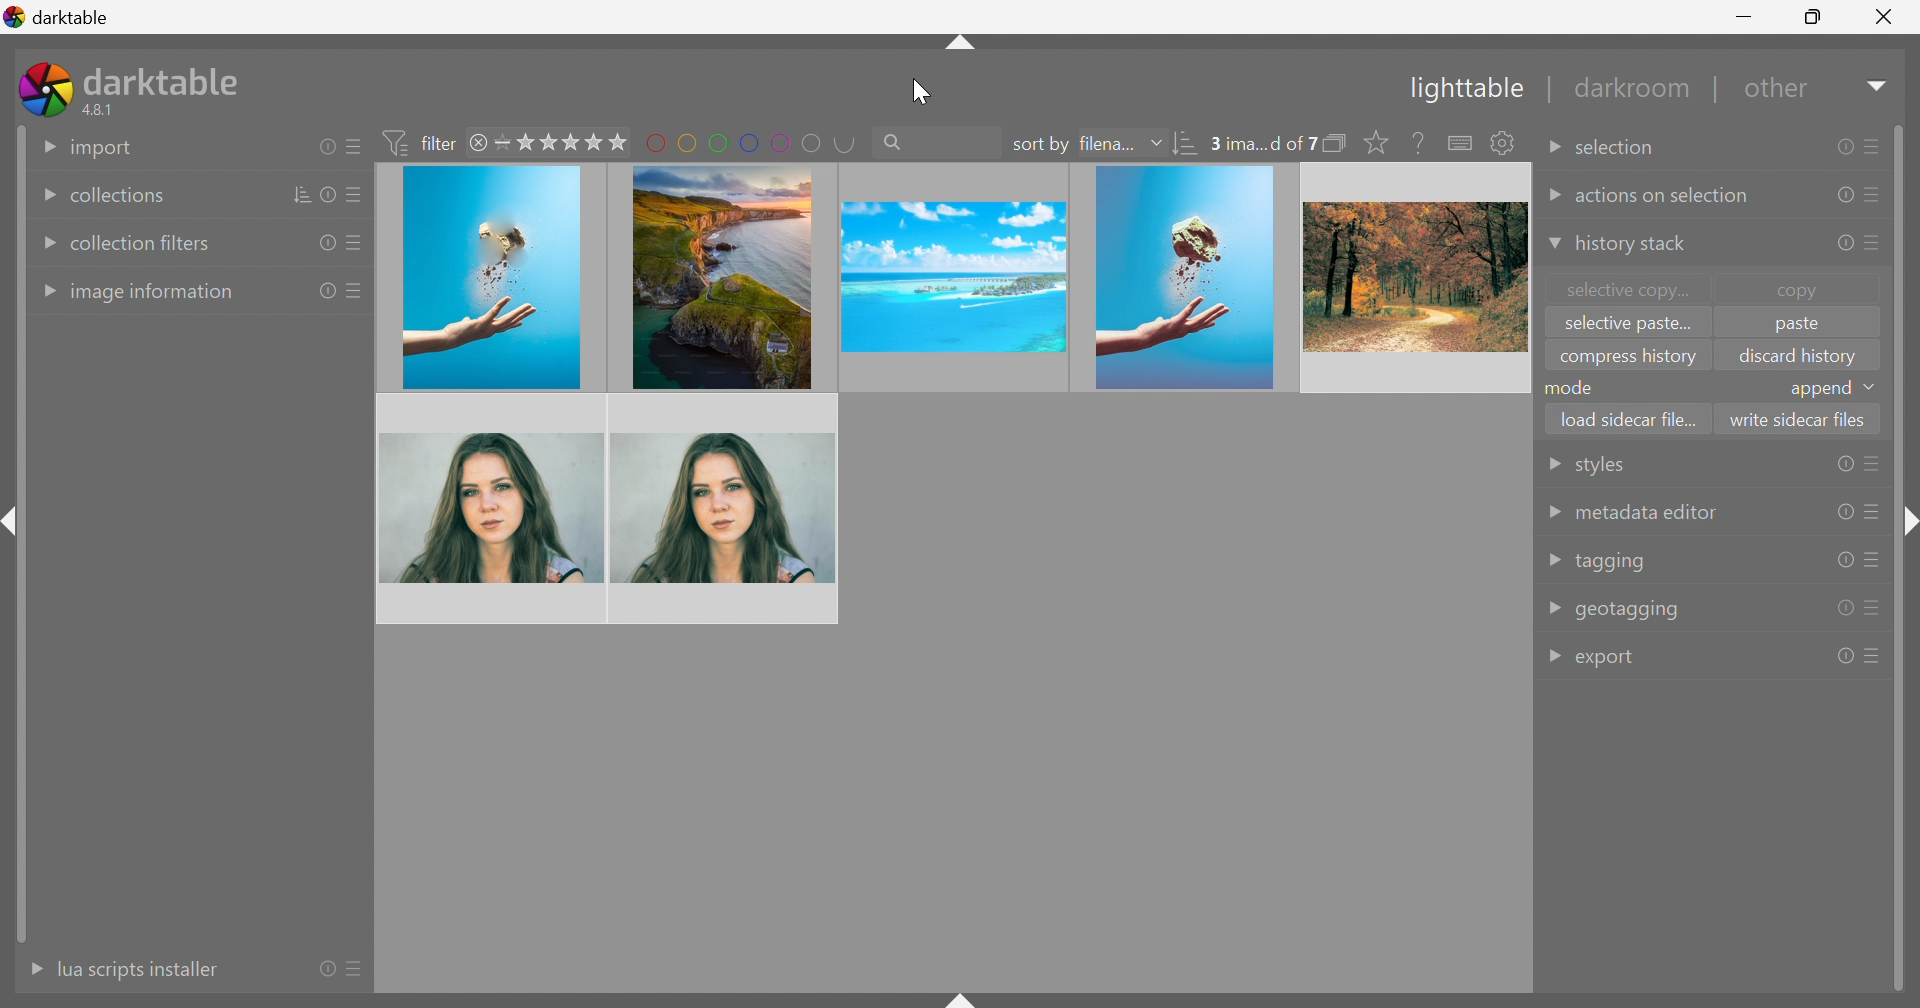 This screenshot has height=1008, width=1920. I want to click on selective paste..., so click(1623, 325).